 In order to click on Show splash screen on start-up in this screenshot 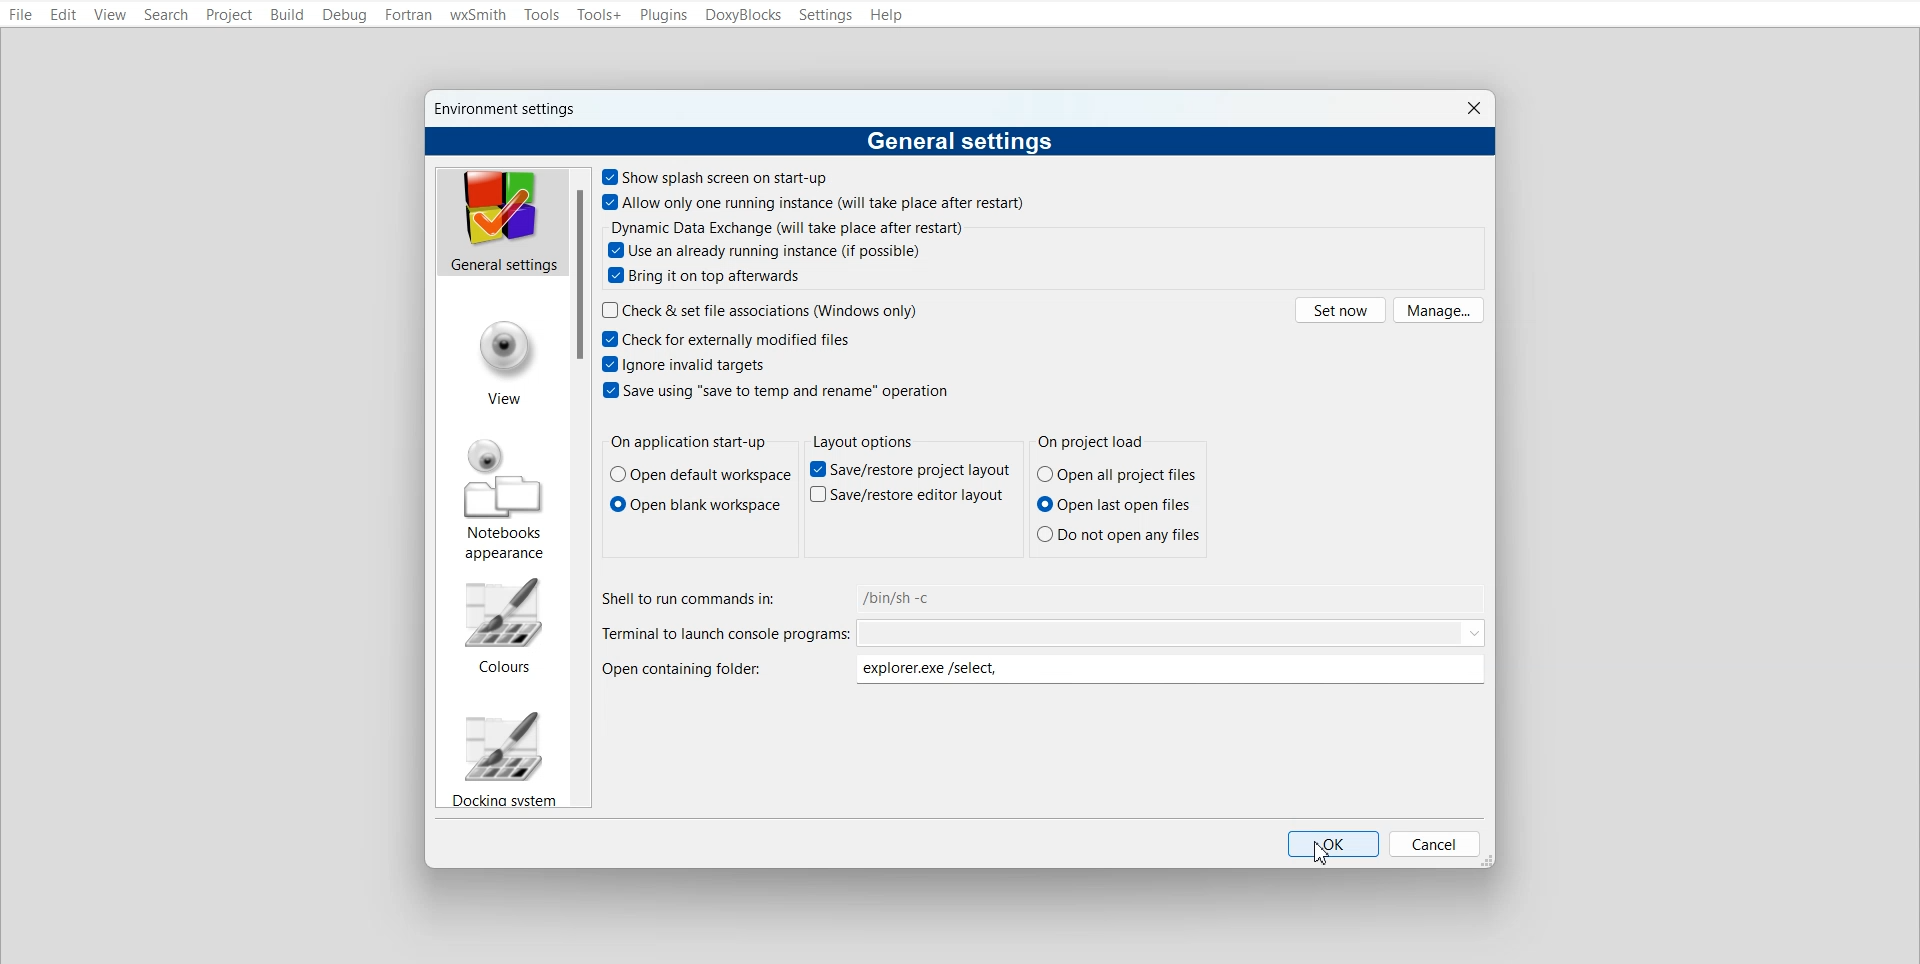, I will do `click(717, 176)`.